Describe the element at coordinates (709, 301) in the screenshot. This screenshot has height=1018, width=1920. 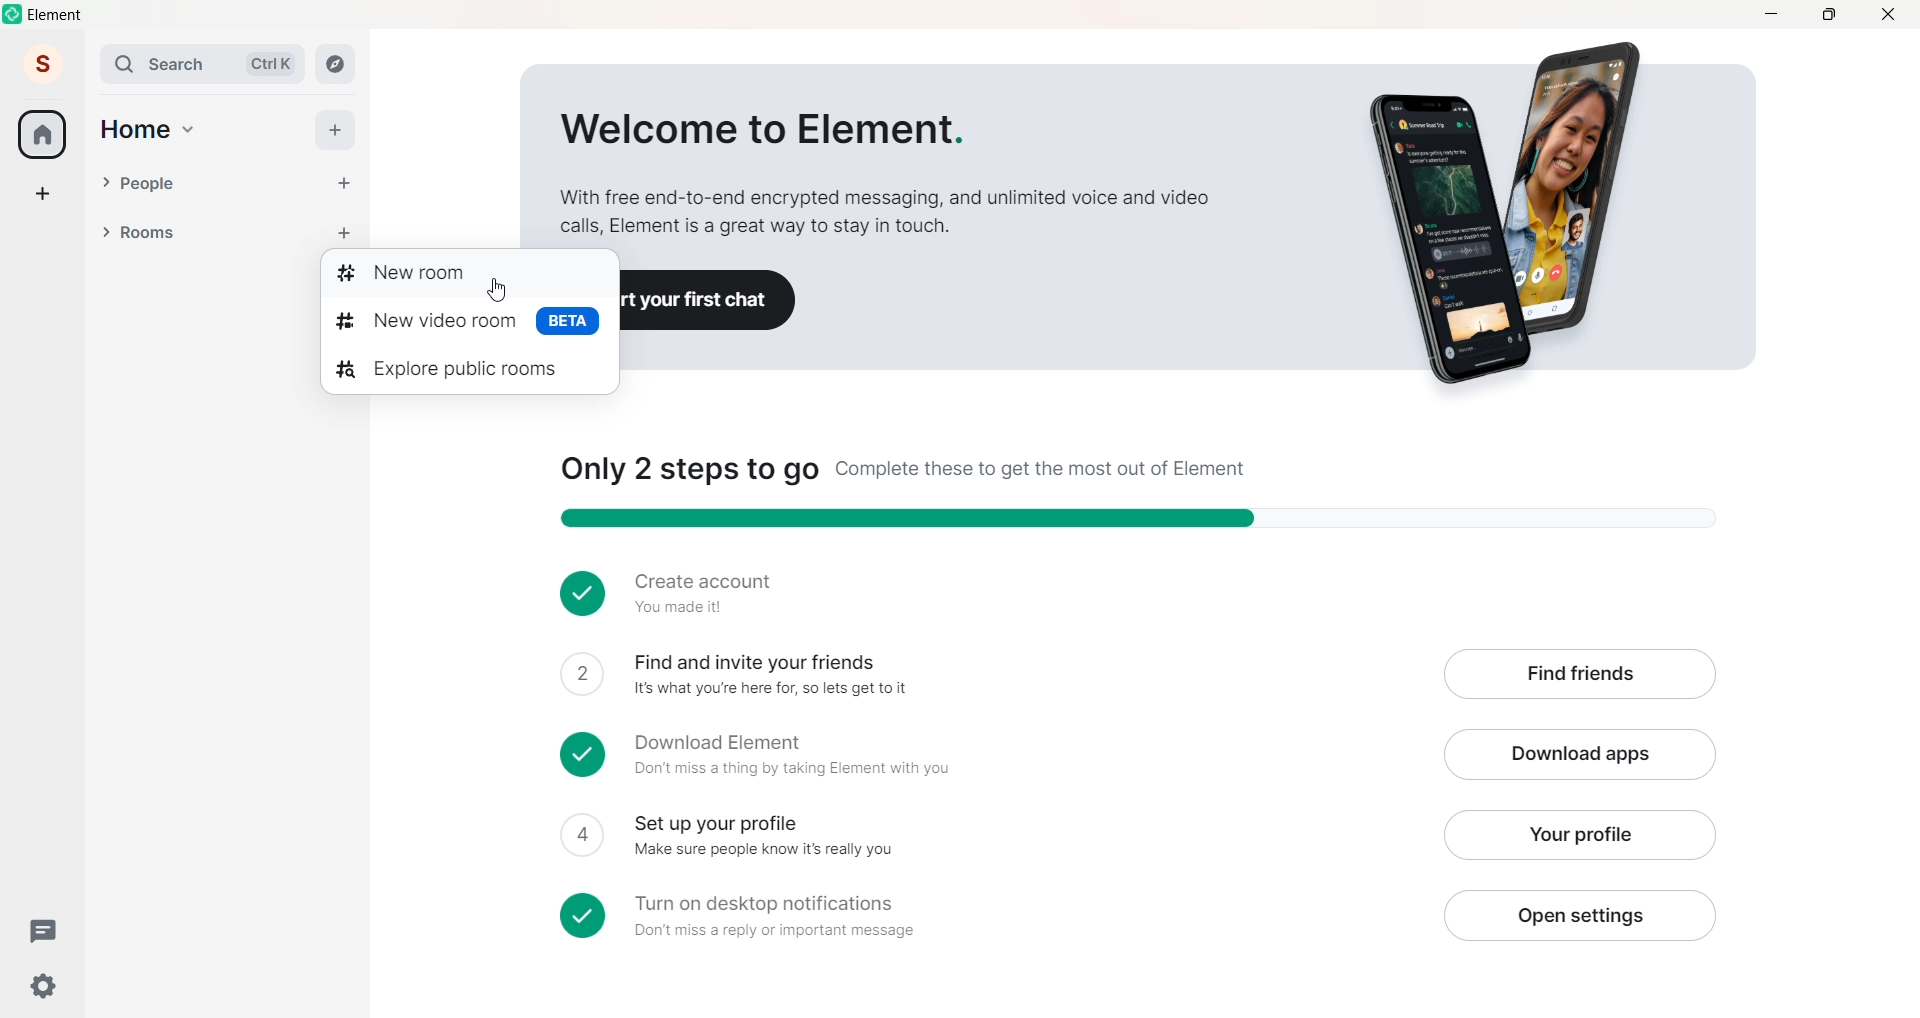
I see `Start your first chat` at that location.